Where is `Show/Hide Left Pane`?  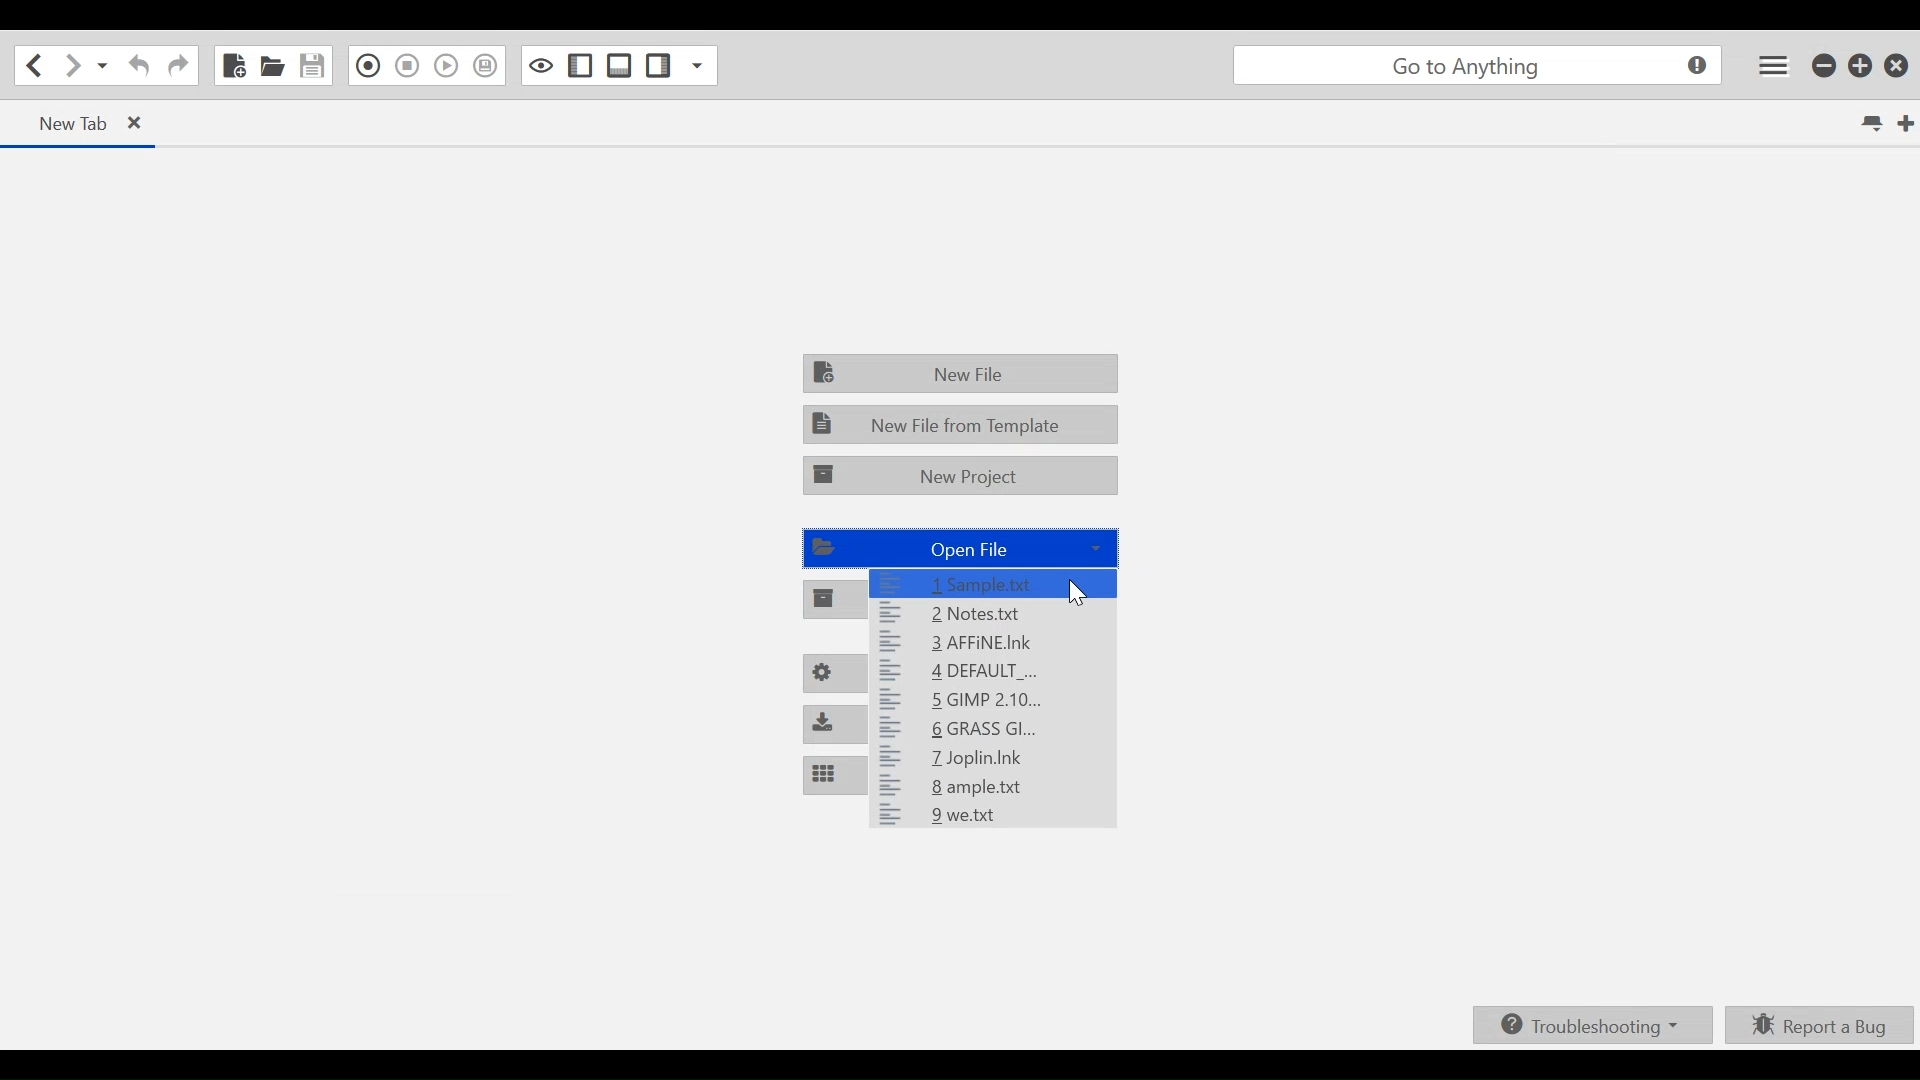
Show/Hide Left Pane is located at coordinates (657, 65).